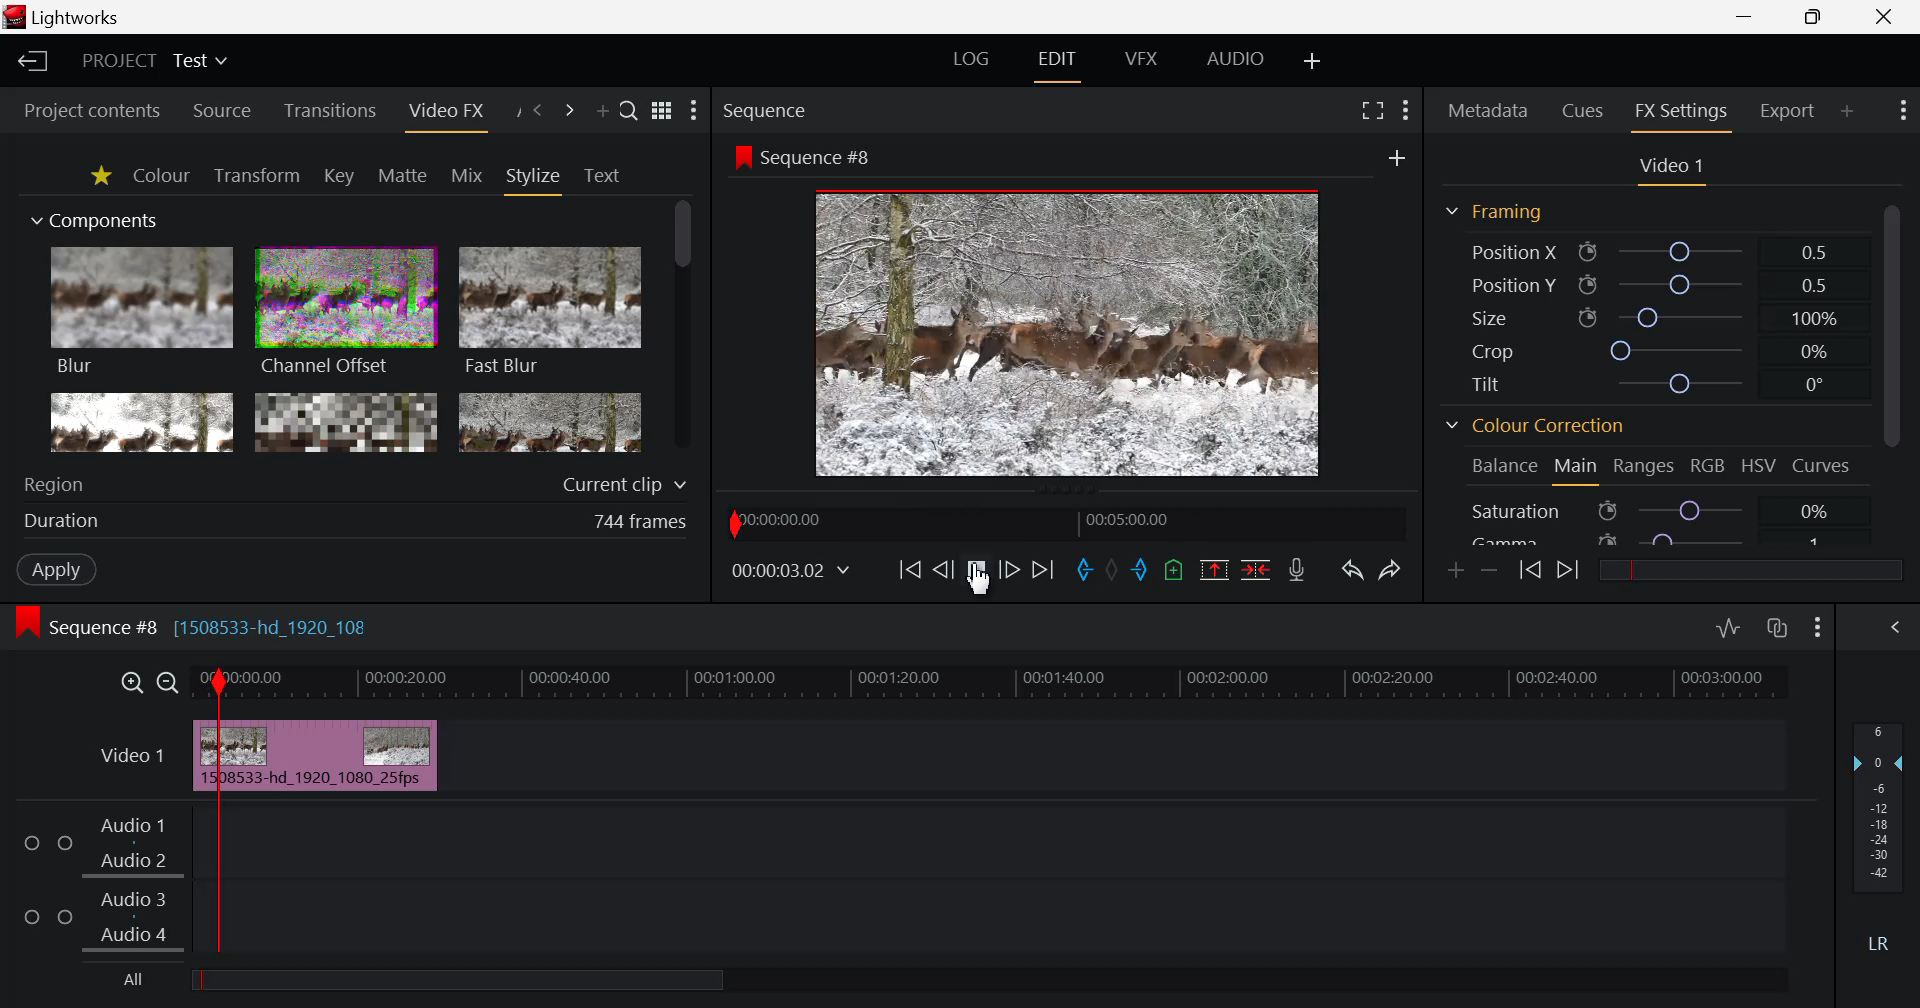 The width and height of the screenshot is (1920, 1008). I want to click on Remove marked section, so click(1217, 572).